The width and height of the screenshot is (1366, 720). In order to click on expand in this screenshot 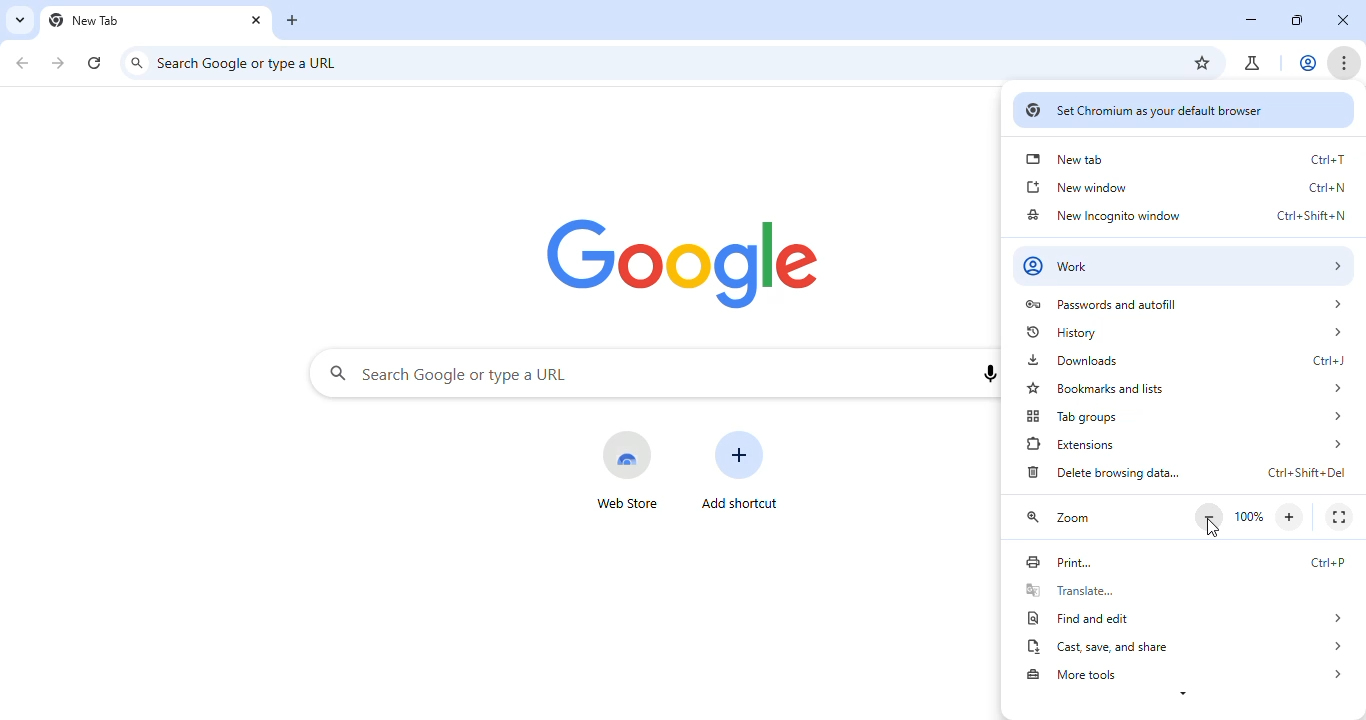, I will do `click(1182, 697)`.